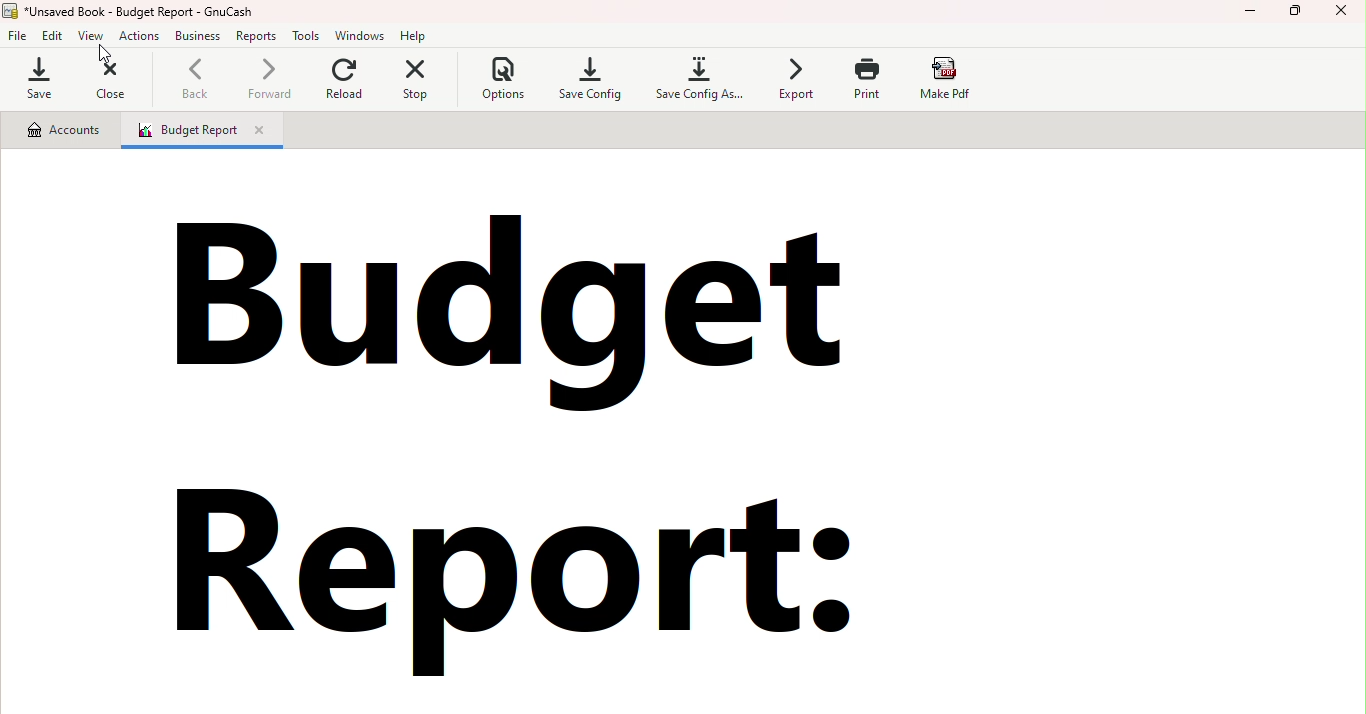 The height and width of the screenshot is (714, 1366). Describe the element at coordinates (345, 81) in the screenshot. I see `Reload` at that location.